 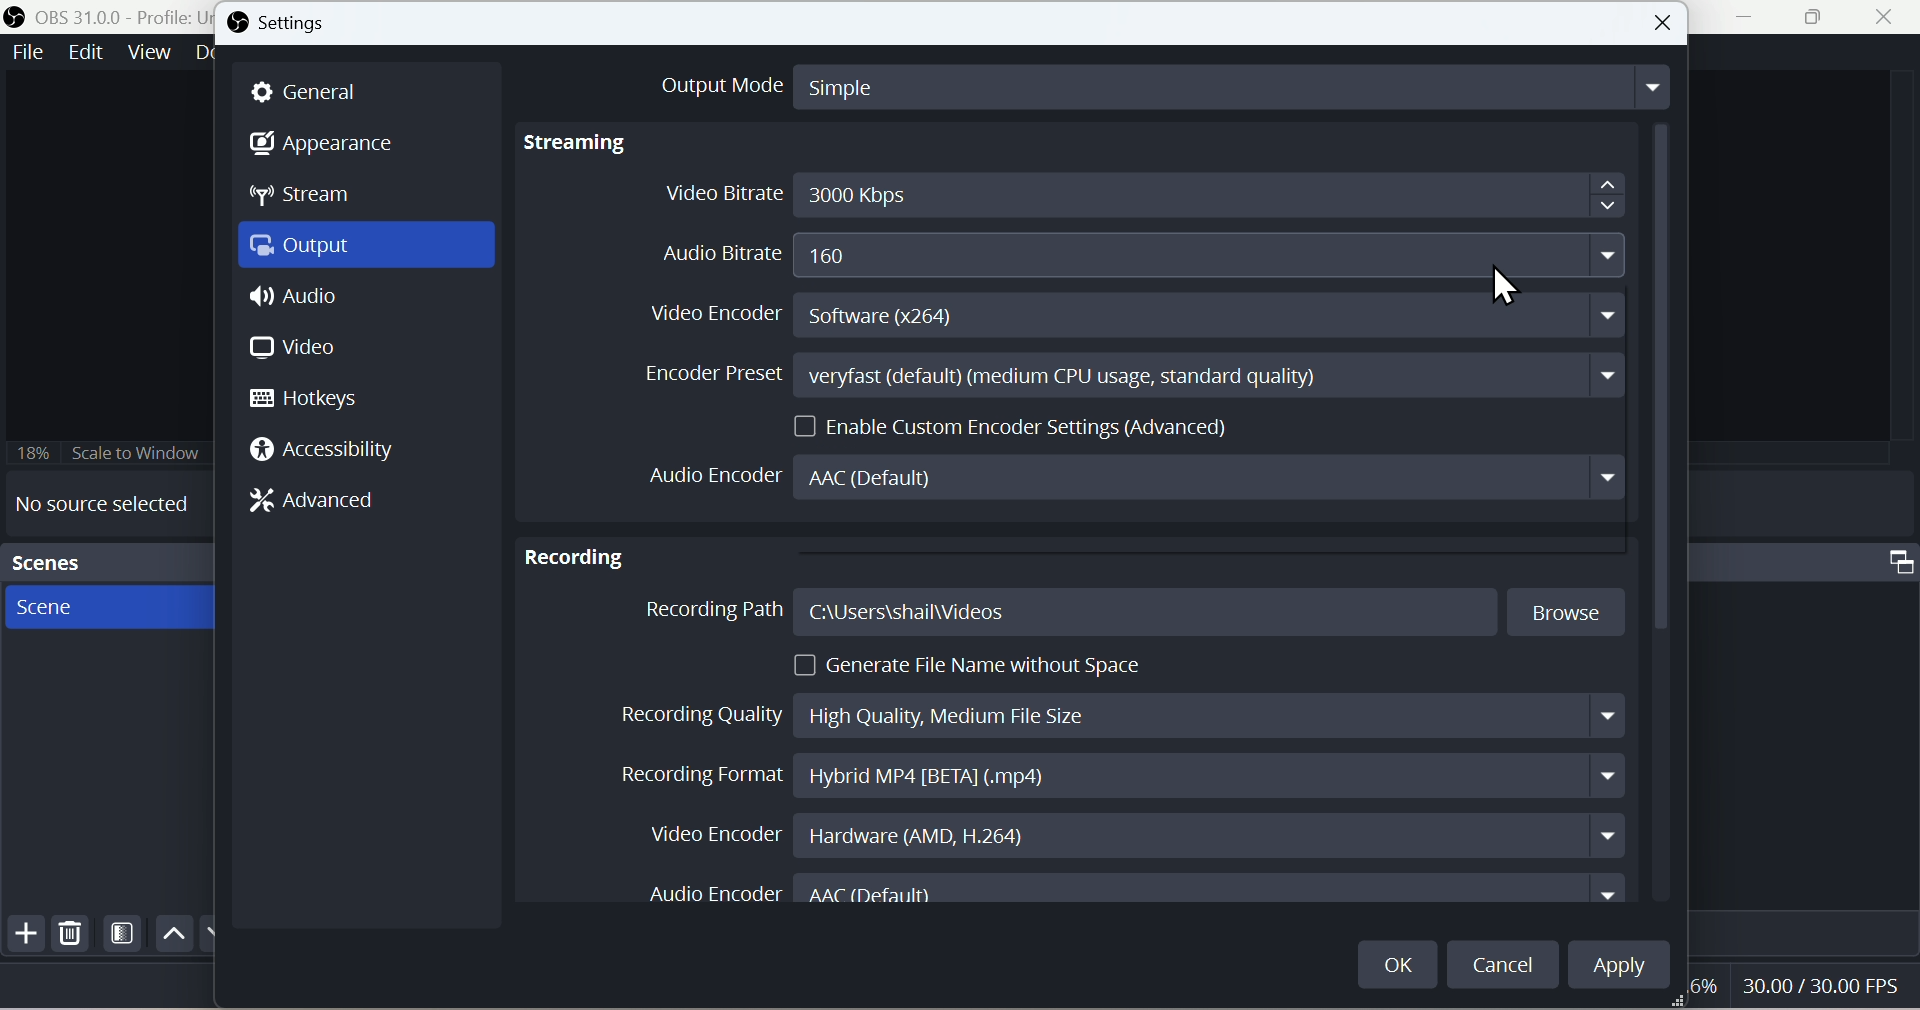 I want to click on OBS 31.0 .0, so click(x=104, y=16).